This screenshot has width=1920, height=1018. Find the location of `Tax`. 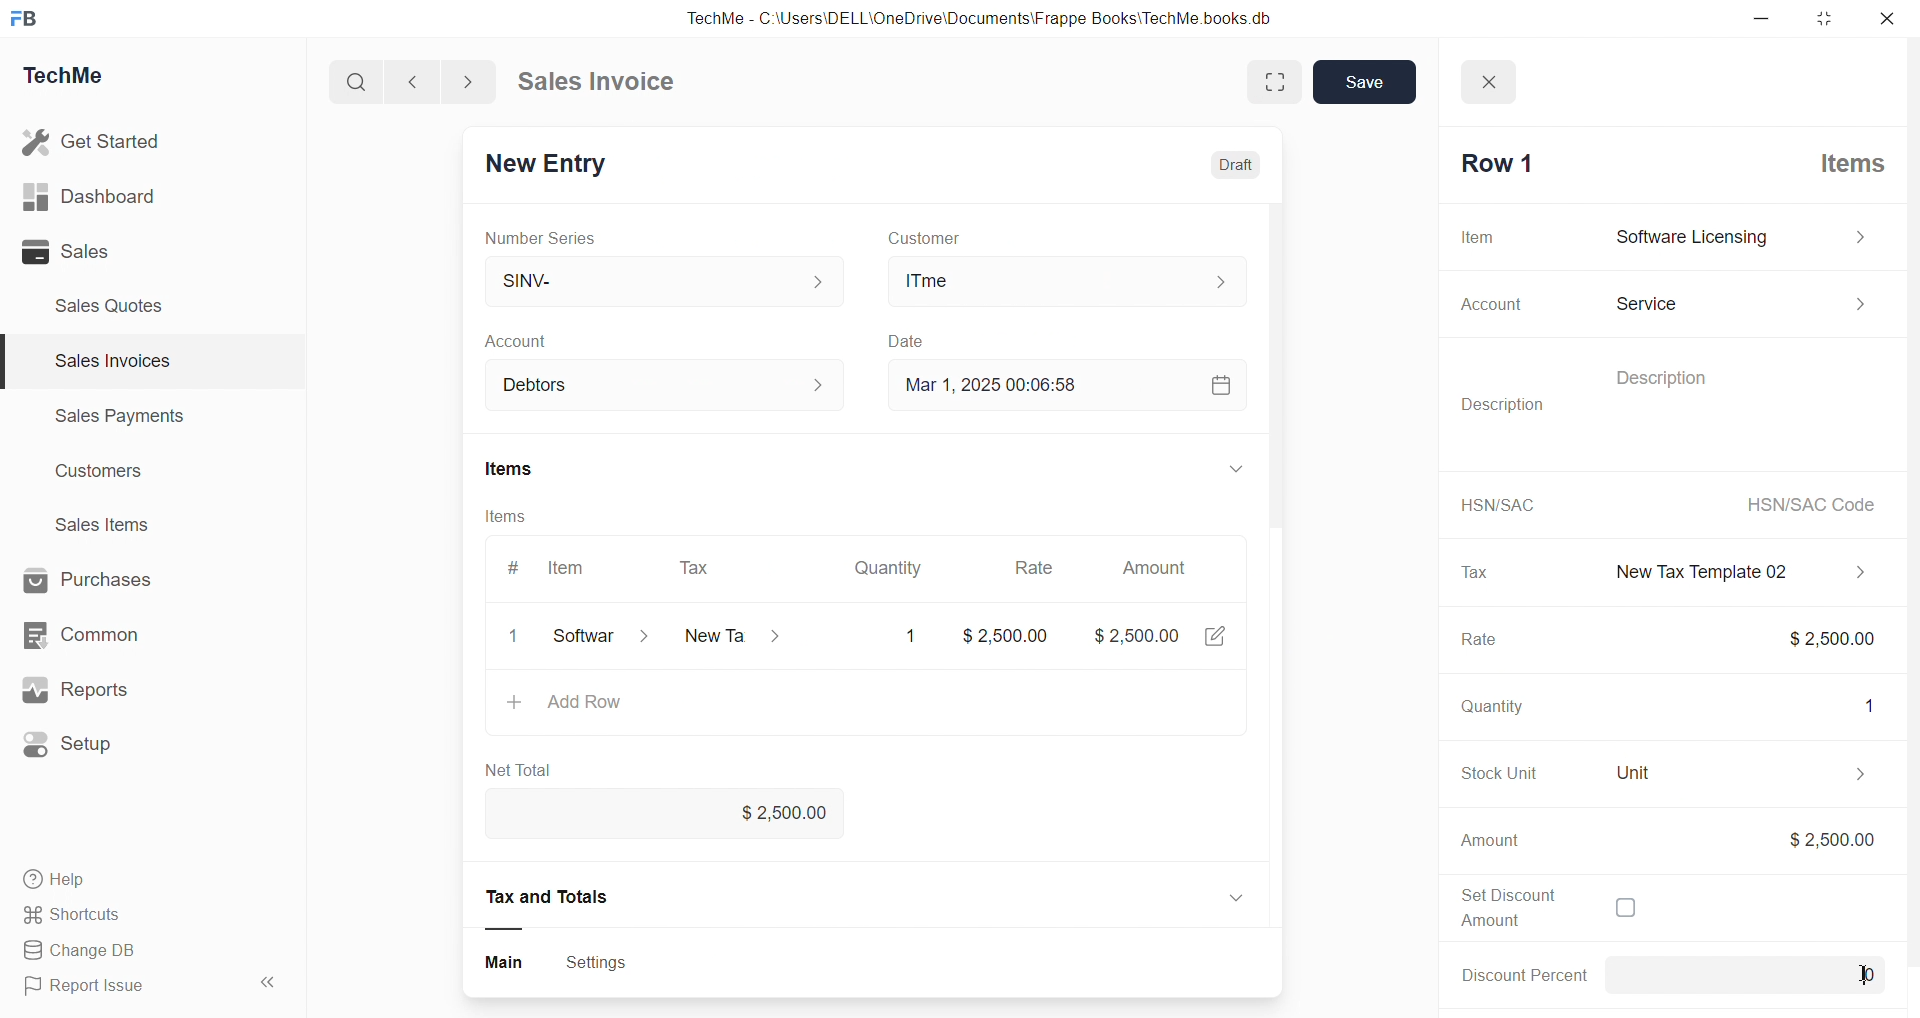

Tax is located at coordinates (697, 564).